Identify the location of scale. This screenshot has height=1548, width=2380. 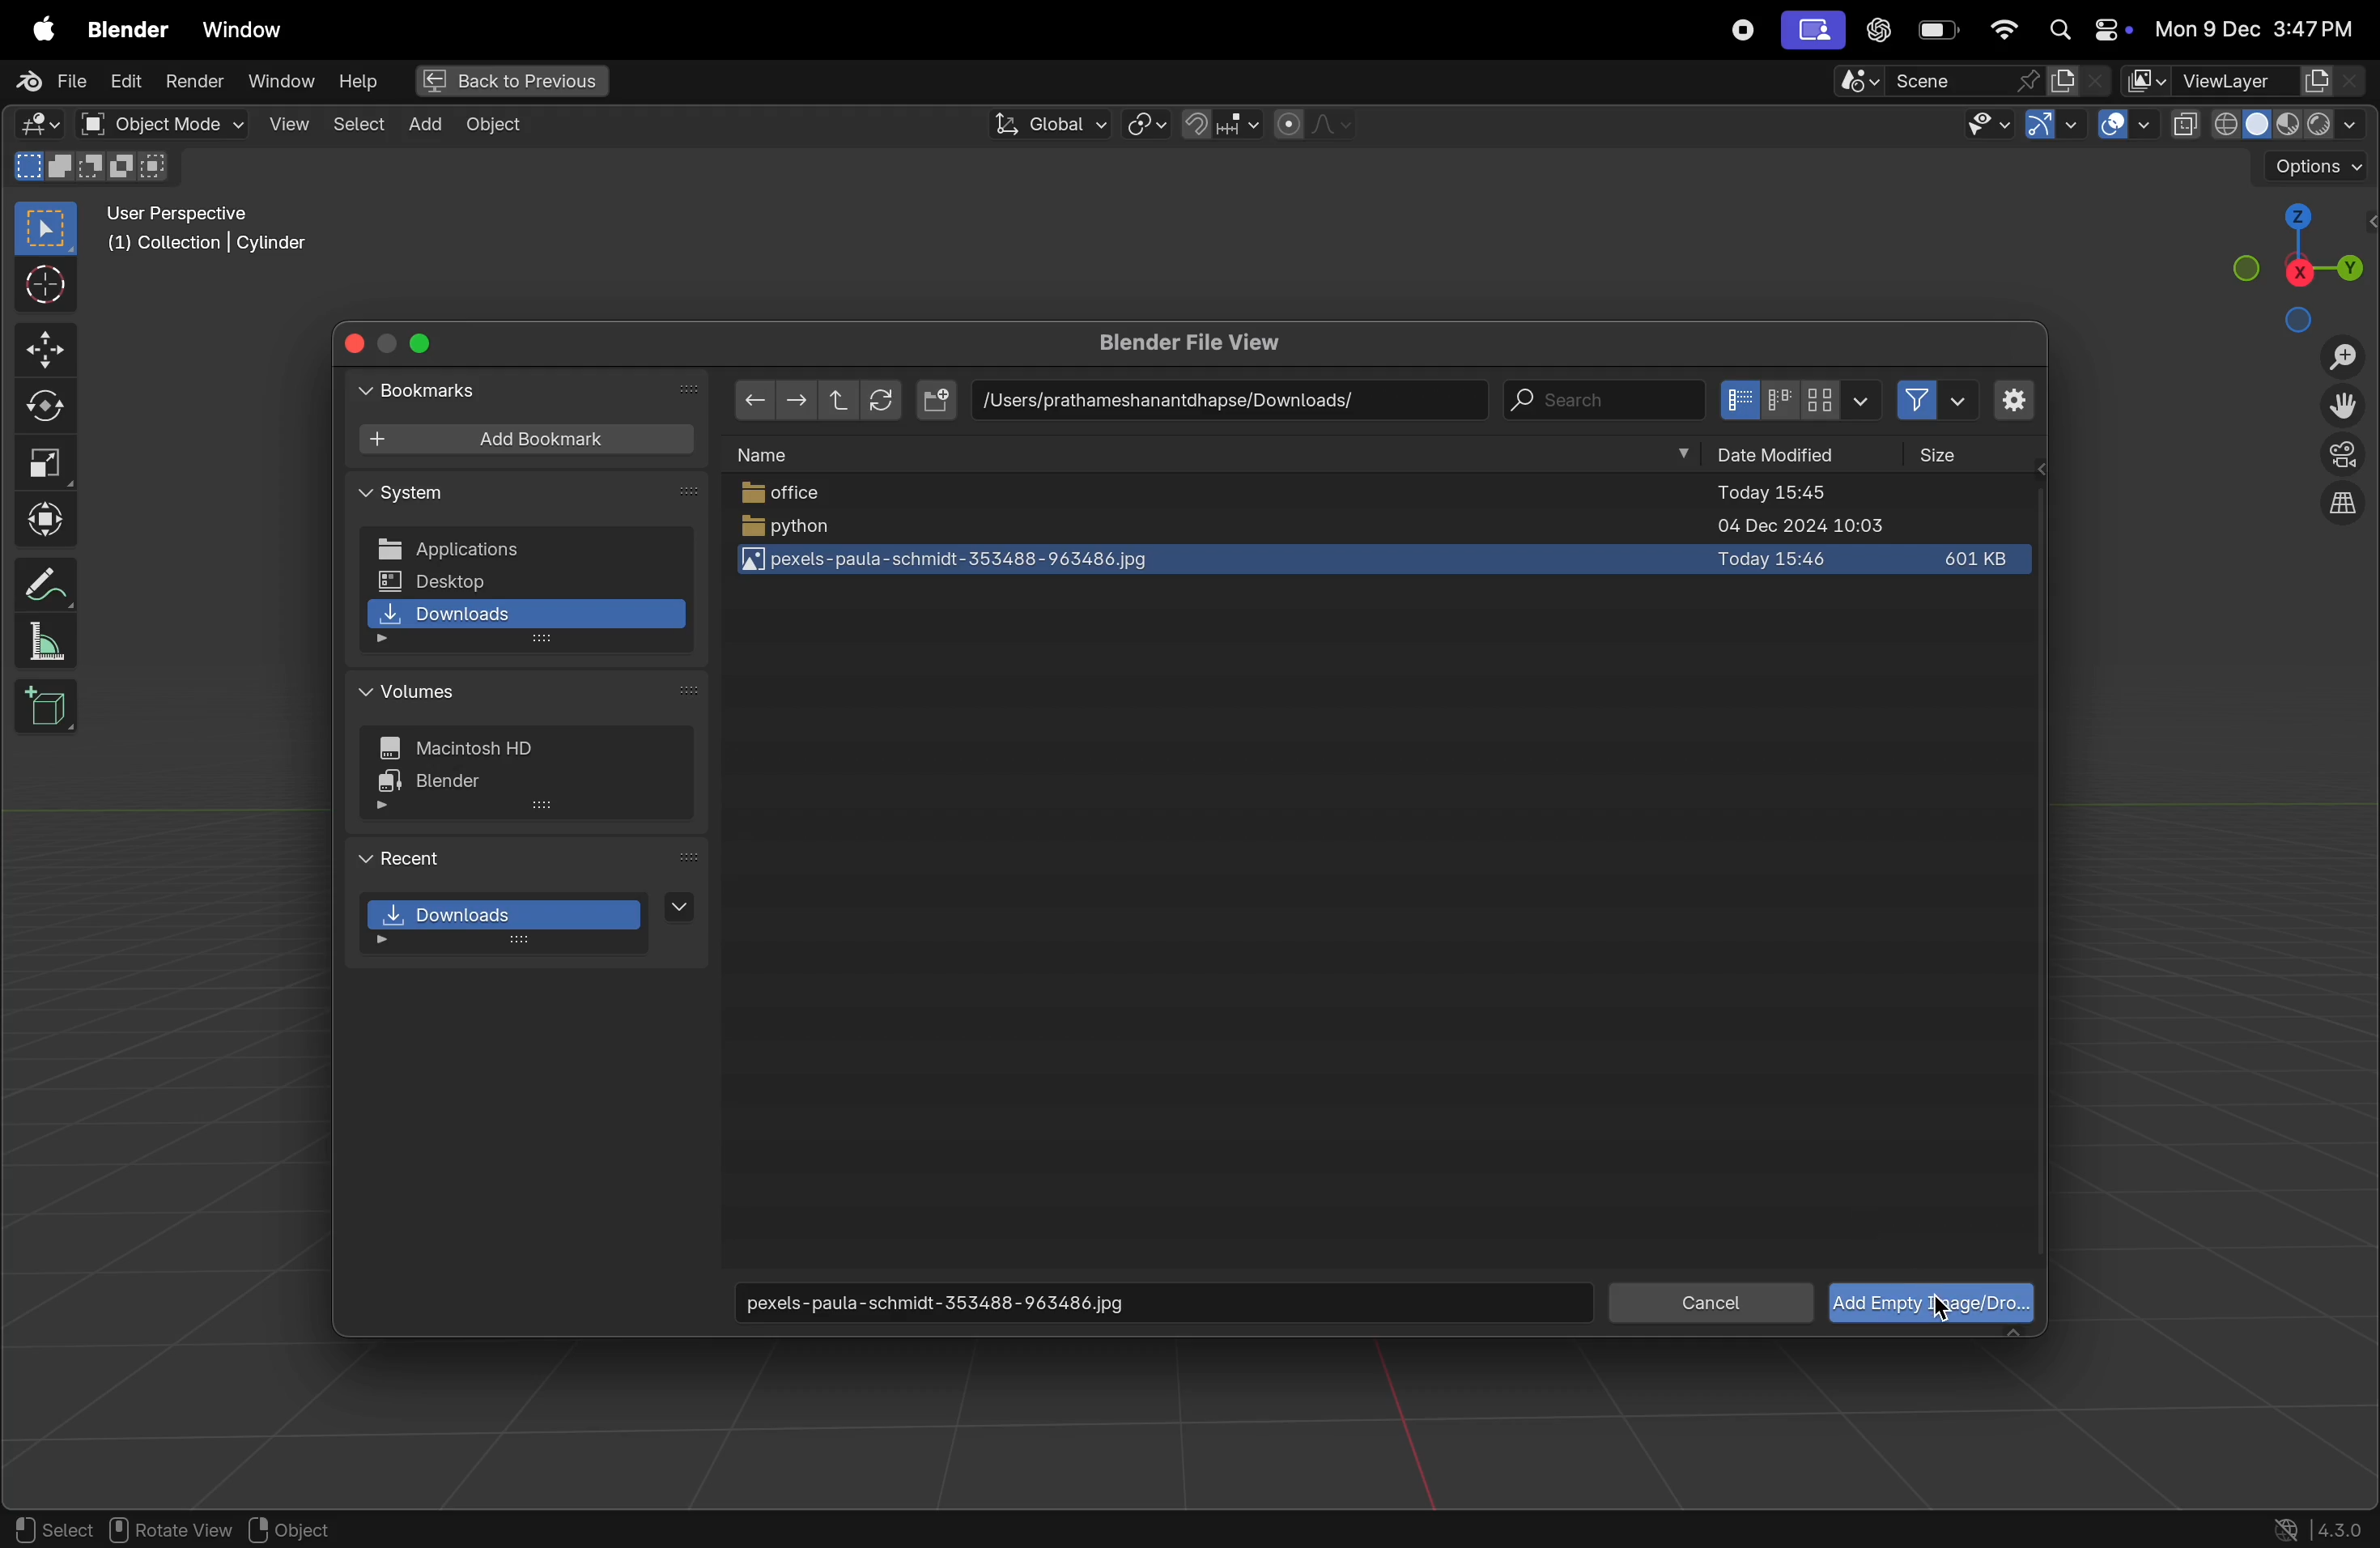
(45, 463).